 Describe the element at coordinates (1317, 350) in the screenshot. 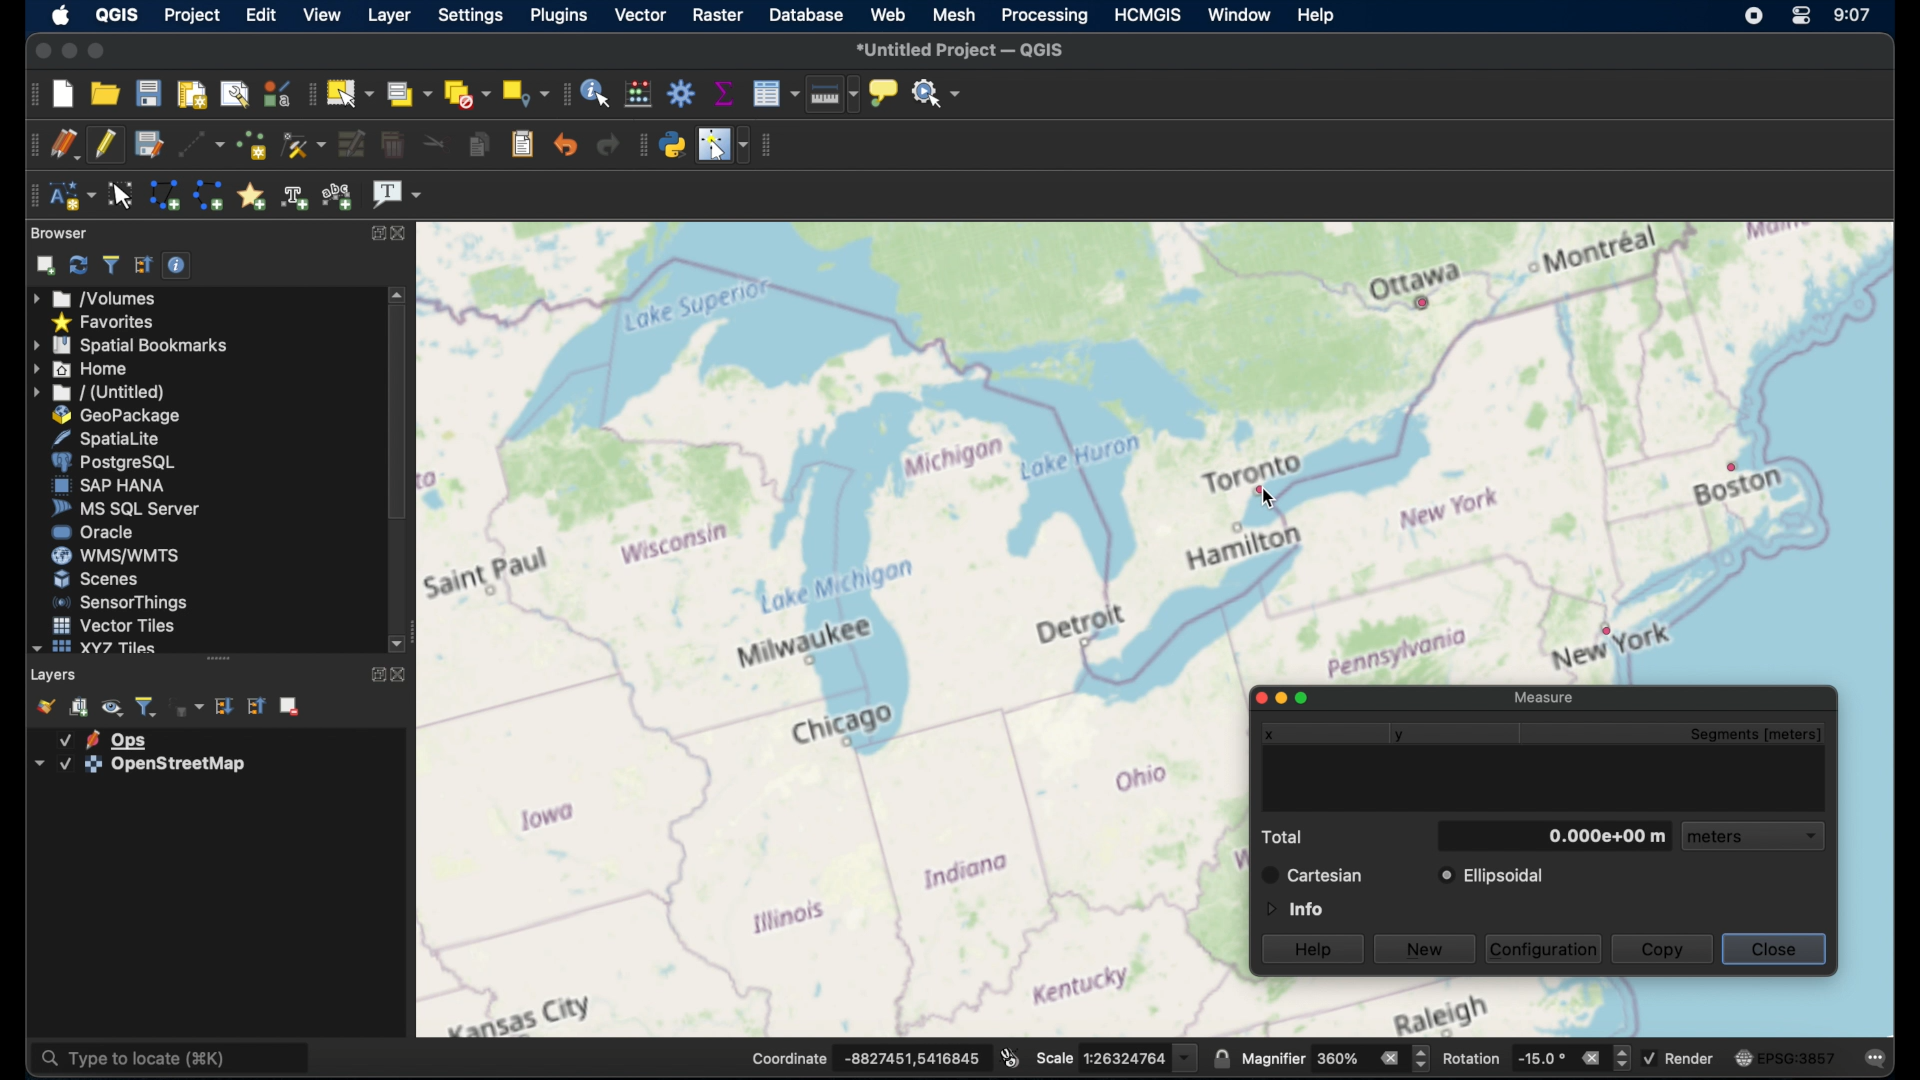

I see `open street map` at that location.